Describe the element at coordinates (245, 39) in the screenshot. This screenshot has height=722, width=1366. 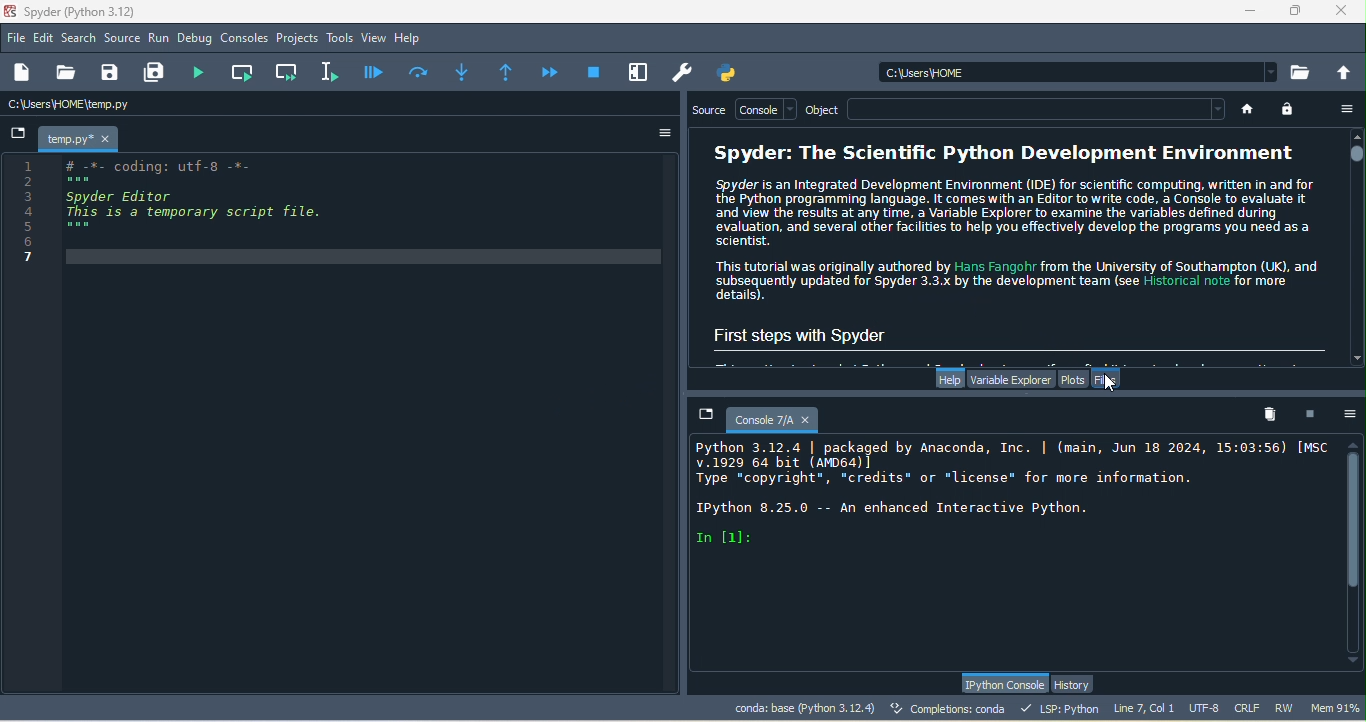
I see `consoles` at that location.